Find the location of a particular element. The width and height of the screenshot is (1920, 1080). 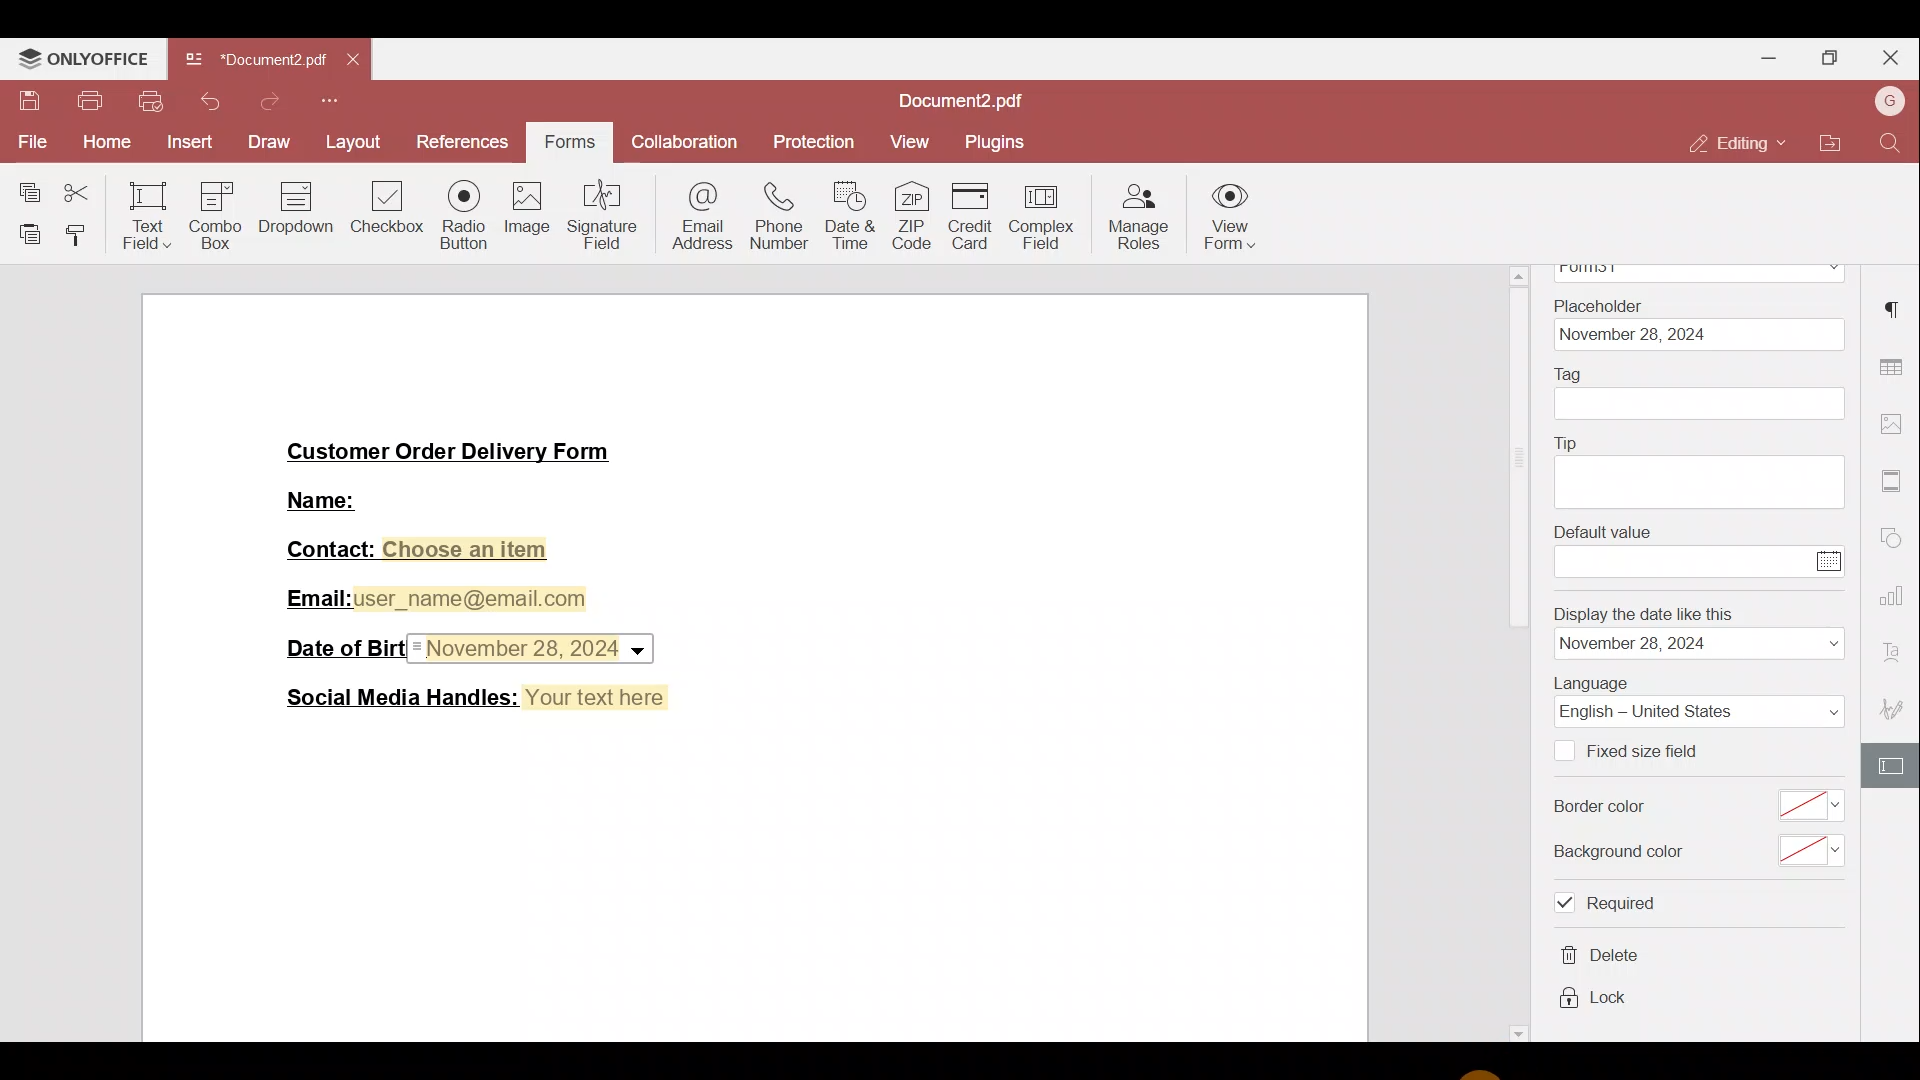

Contact: Choose an item is located at coordinates (420, 551).